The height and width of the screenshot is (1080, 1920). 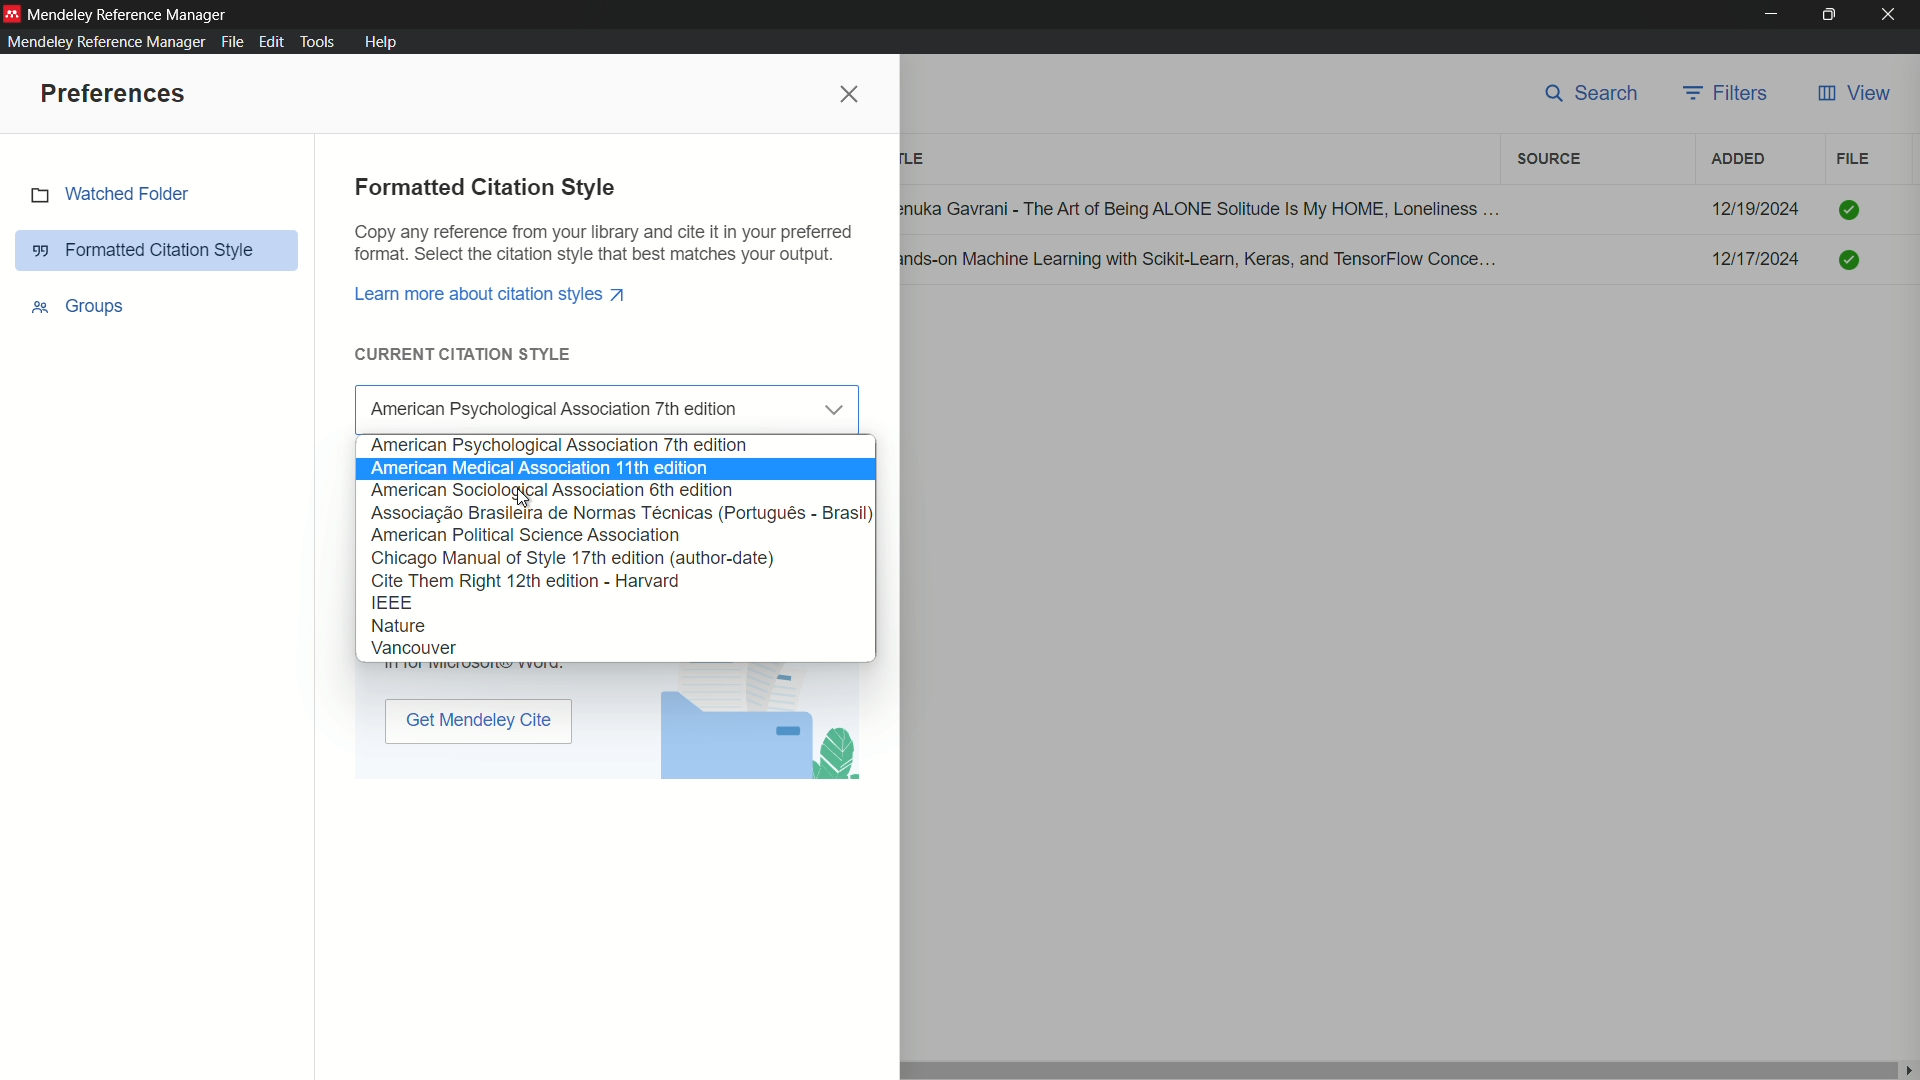 I want to click on mendeley reference manager, so click(x=106, y=42).